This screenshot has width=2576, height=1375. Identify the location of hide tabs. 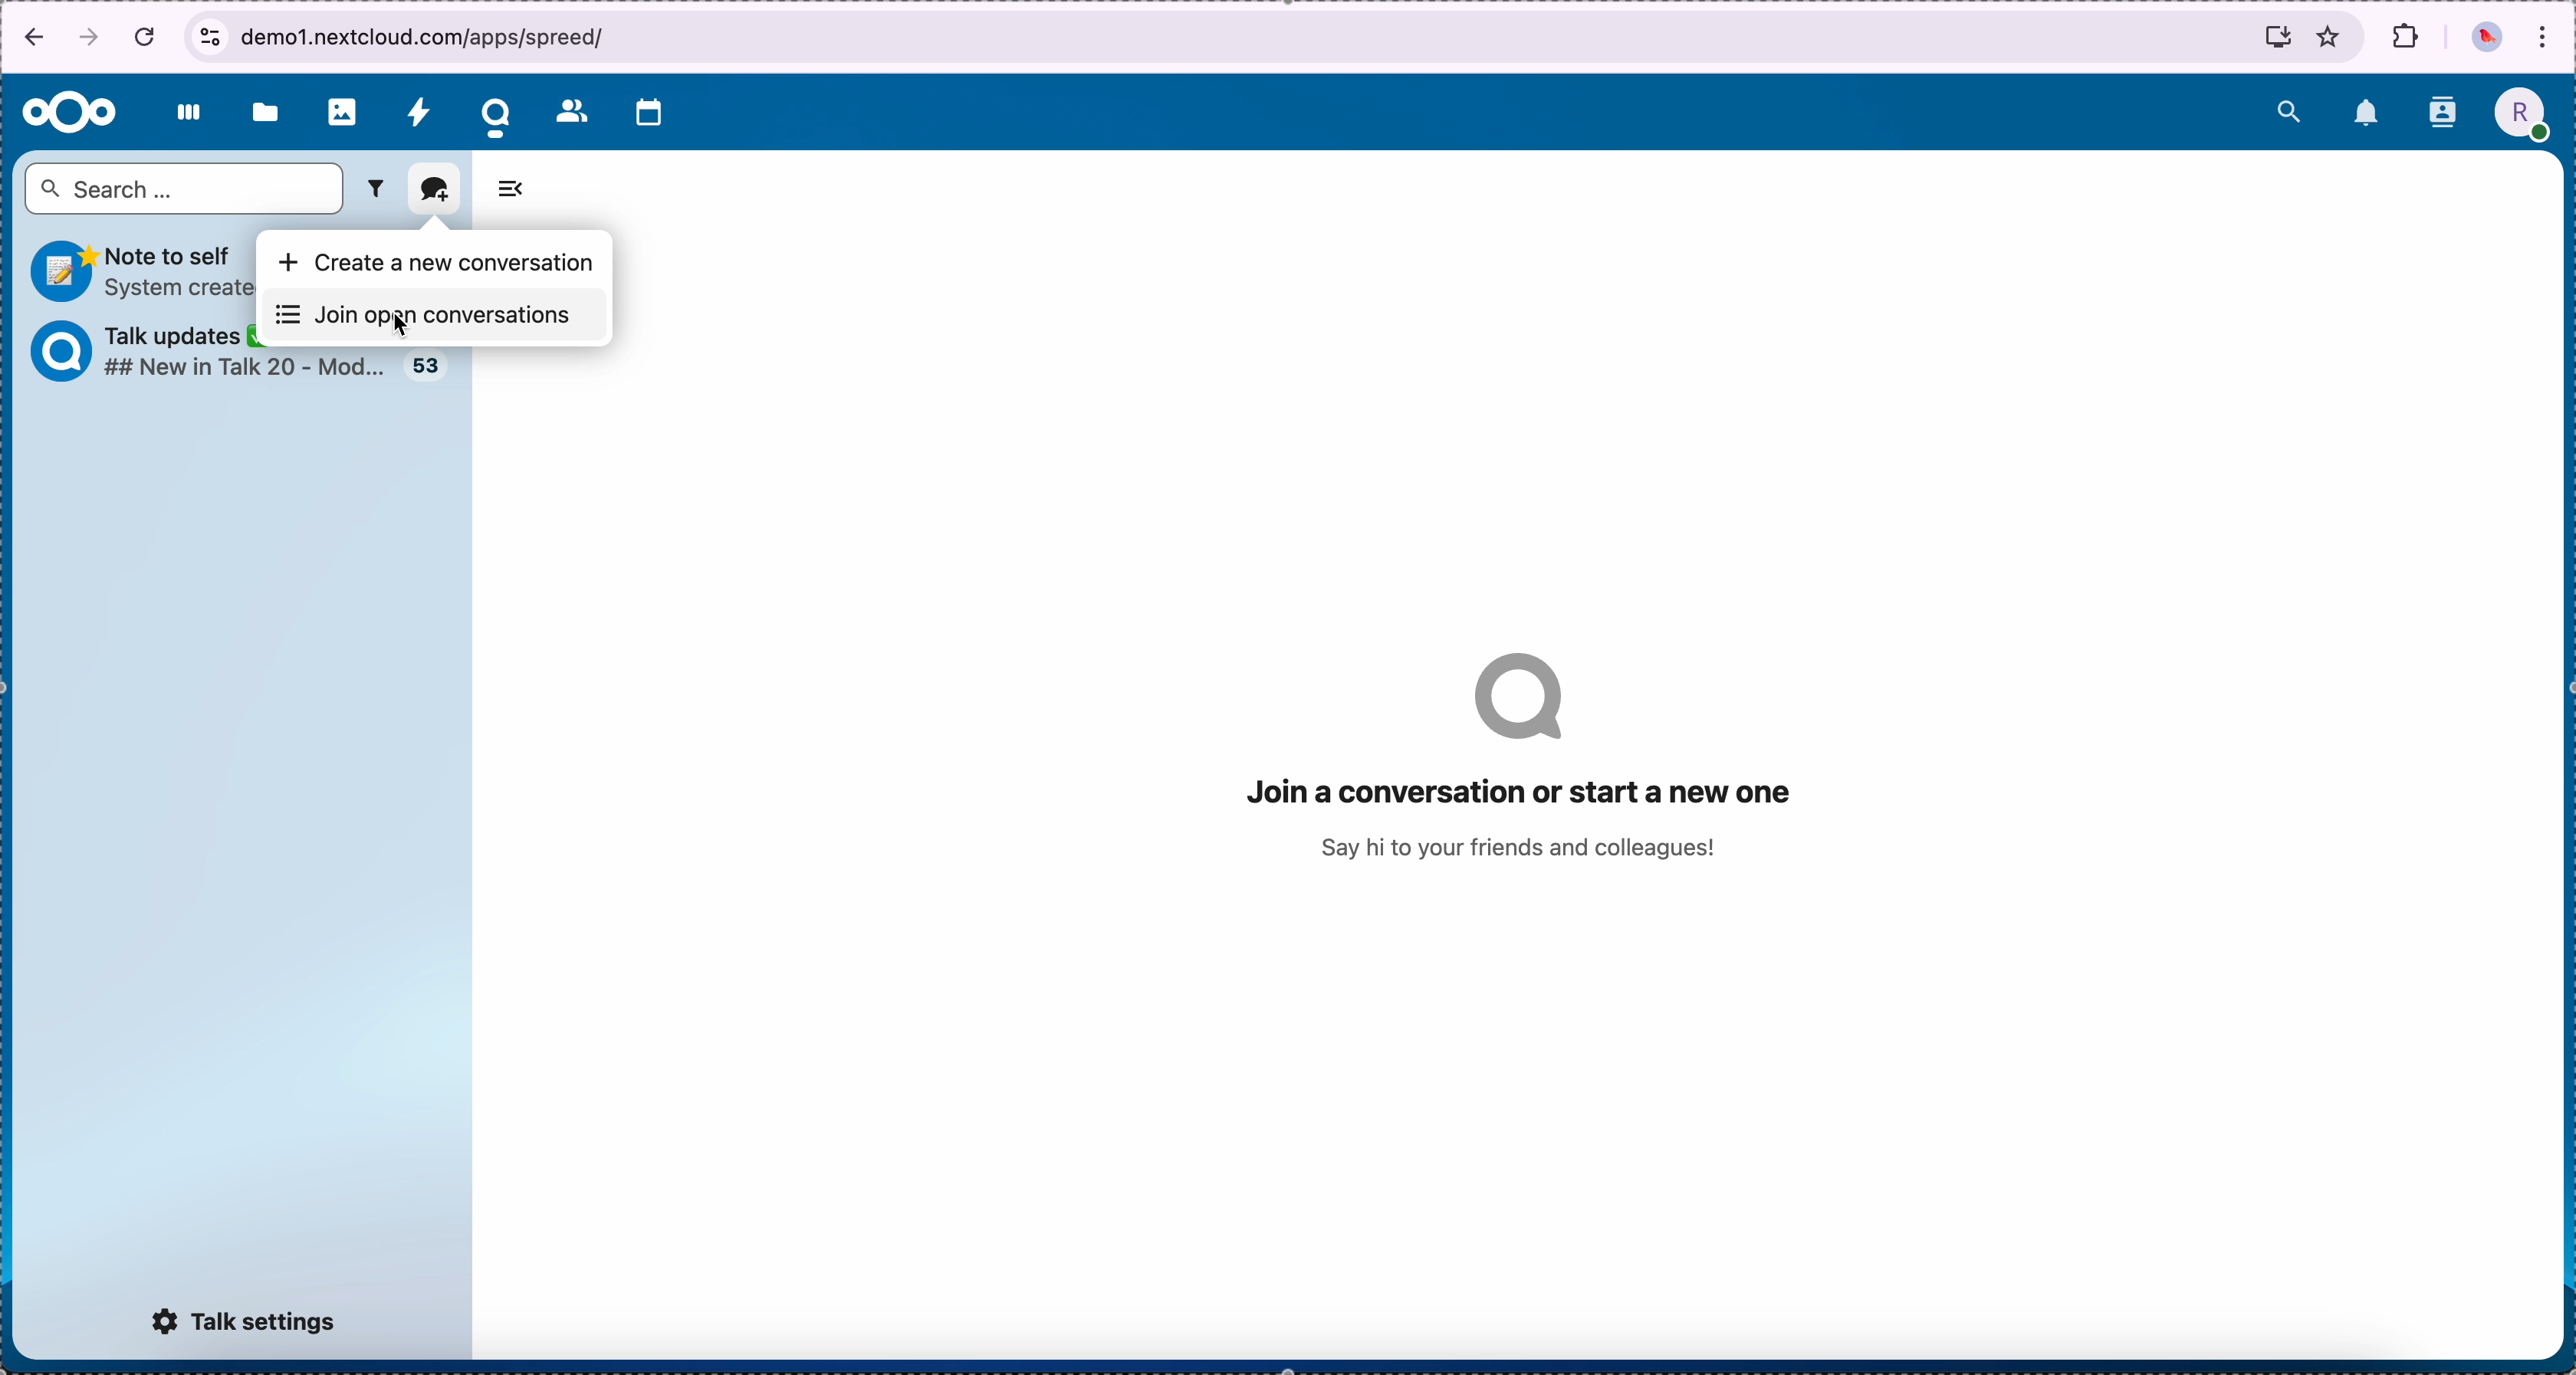
(513, 191).